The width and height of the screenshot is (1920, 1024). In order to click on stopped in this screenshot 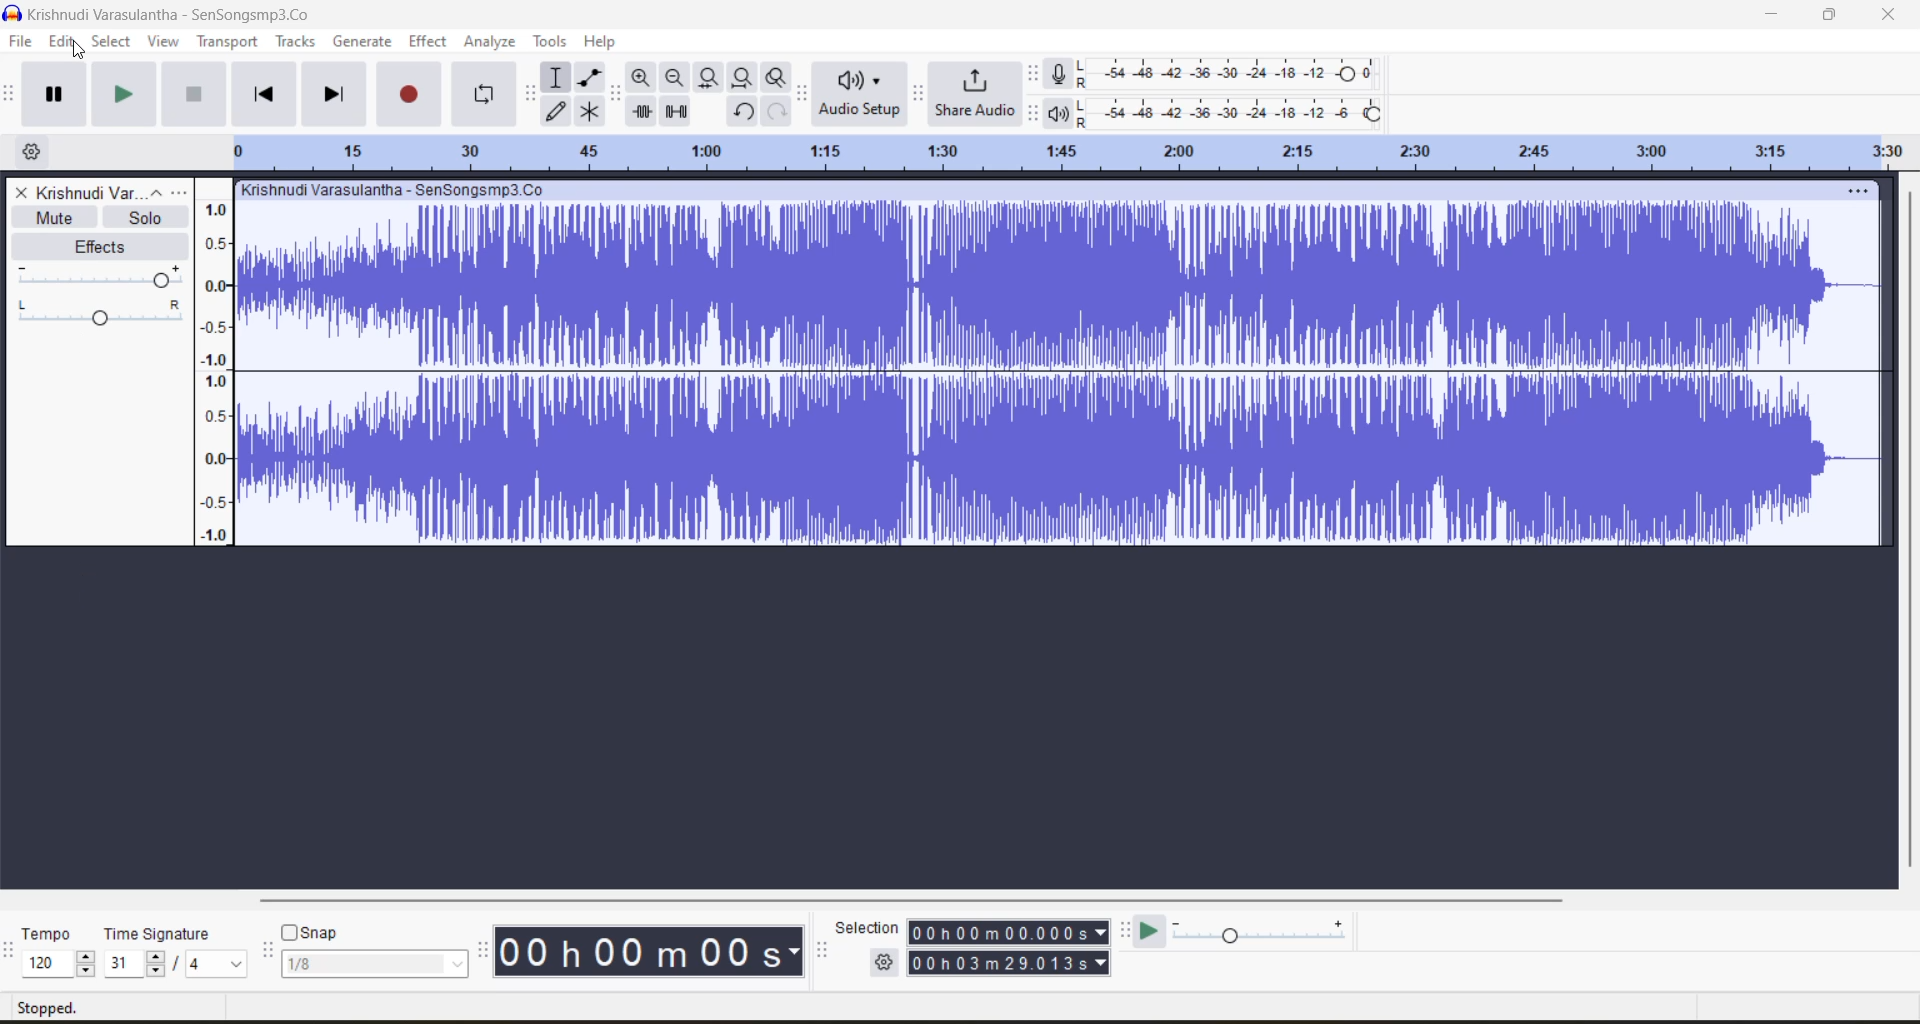, I will do `click(52, 1008)`.